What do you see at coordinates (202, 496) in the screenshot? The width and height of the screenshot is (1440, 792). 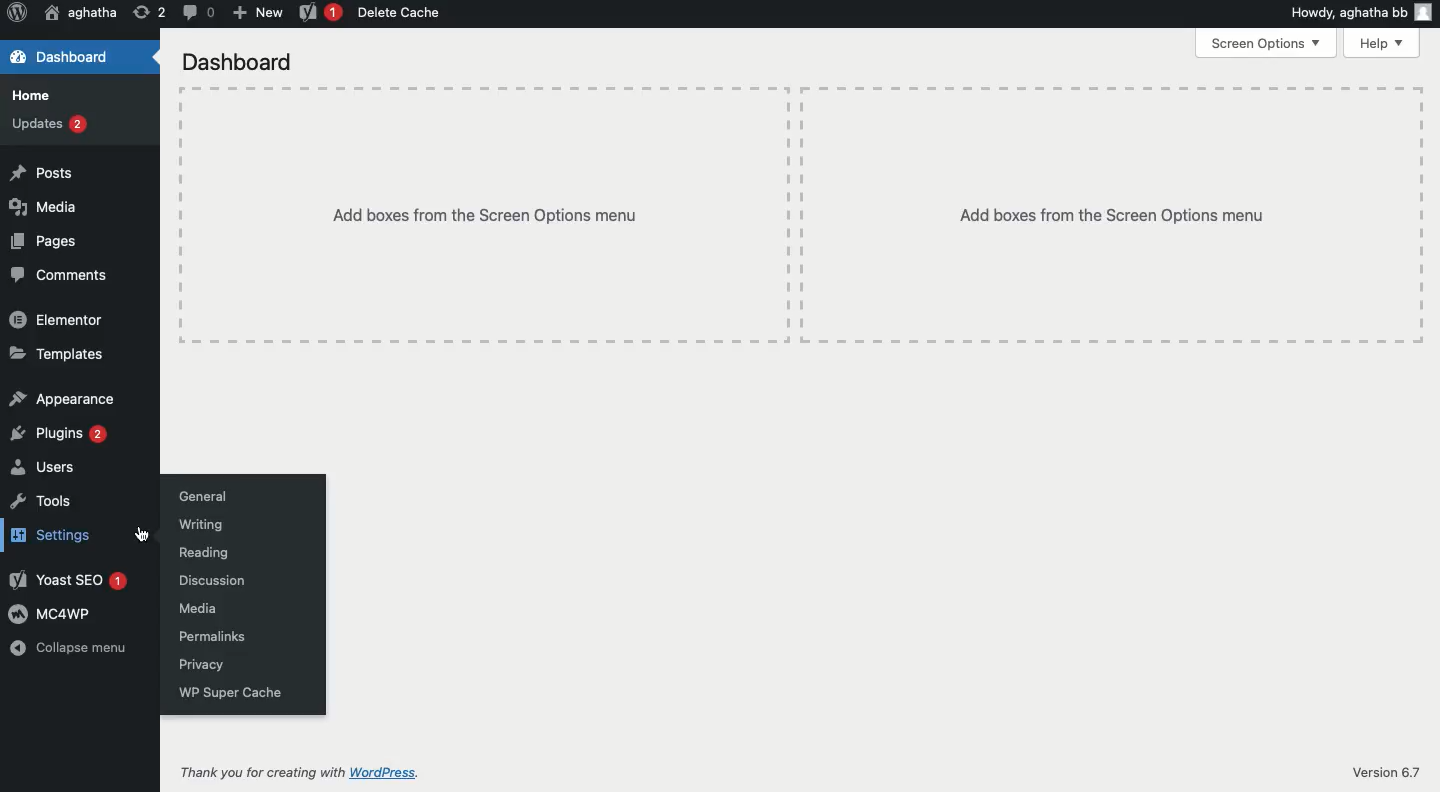 I see `General` at bounding box center [202, 496].